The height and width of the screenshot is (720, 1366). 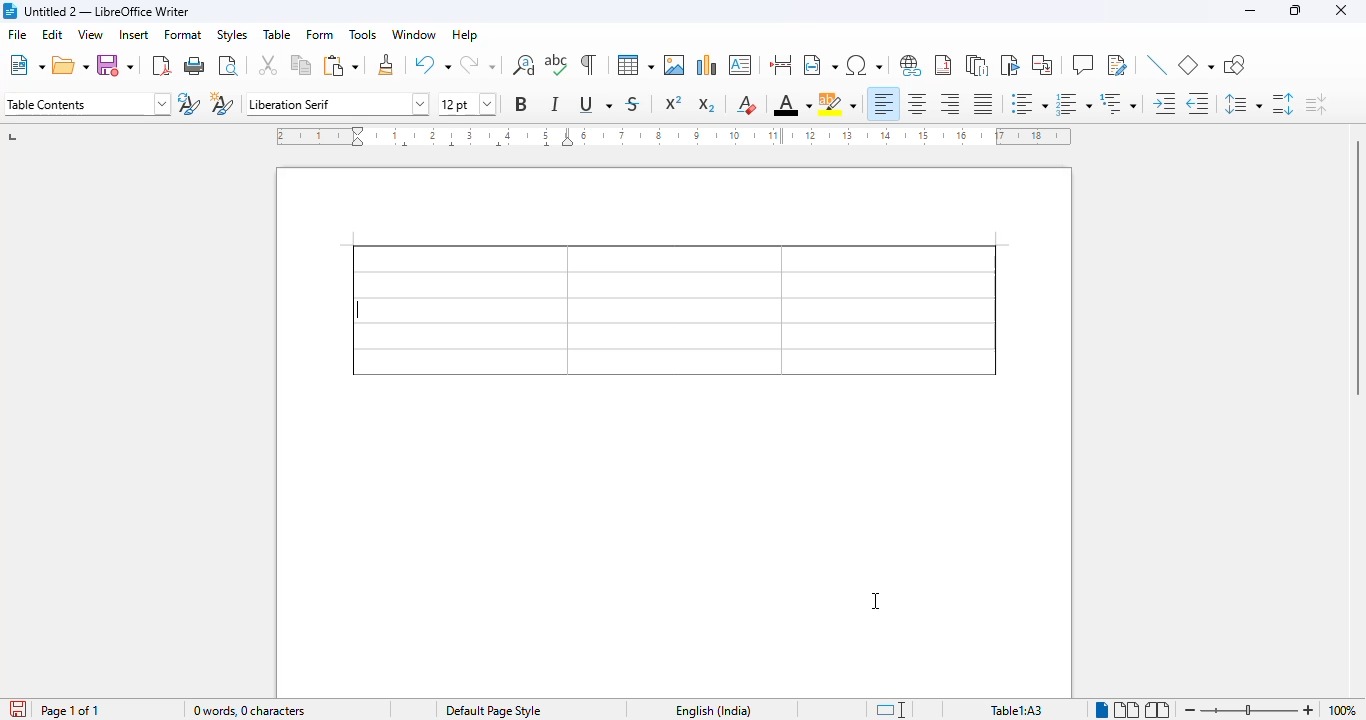 What do you see at coordinates (1158, 710) in the screenshot?
I see `book view` at bounding box center [1158, 710].